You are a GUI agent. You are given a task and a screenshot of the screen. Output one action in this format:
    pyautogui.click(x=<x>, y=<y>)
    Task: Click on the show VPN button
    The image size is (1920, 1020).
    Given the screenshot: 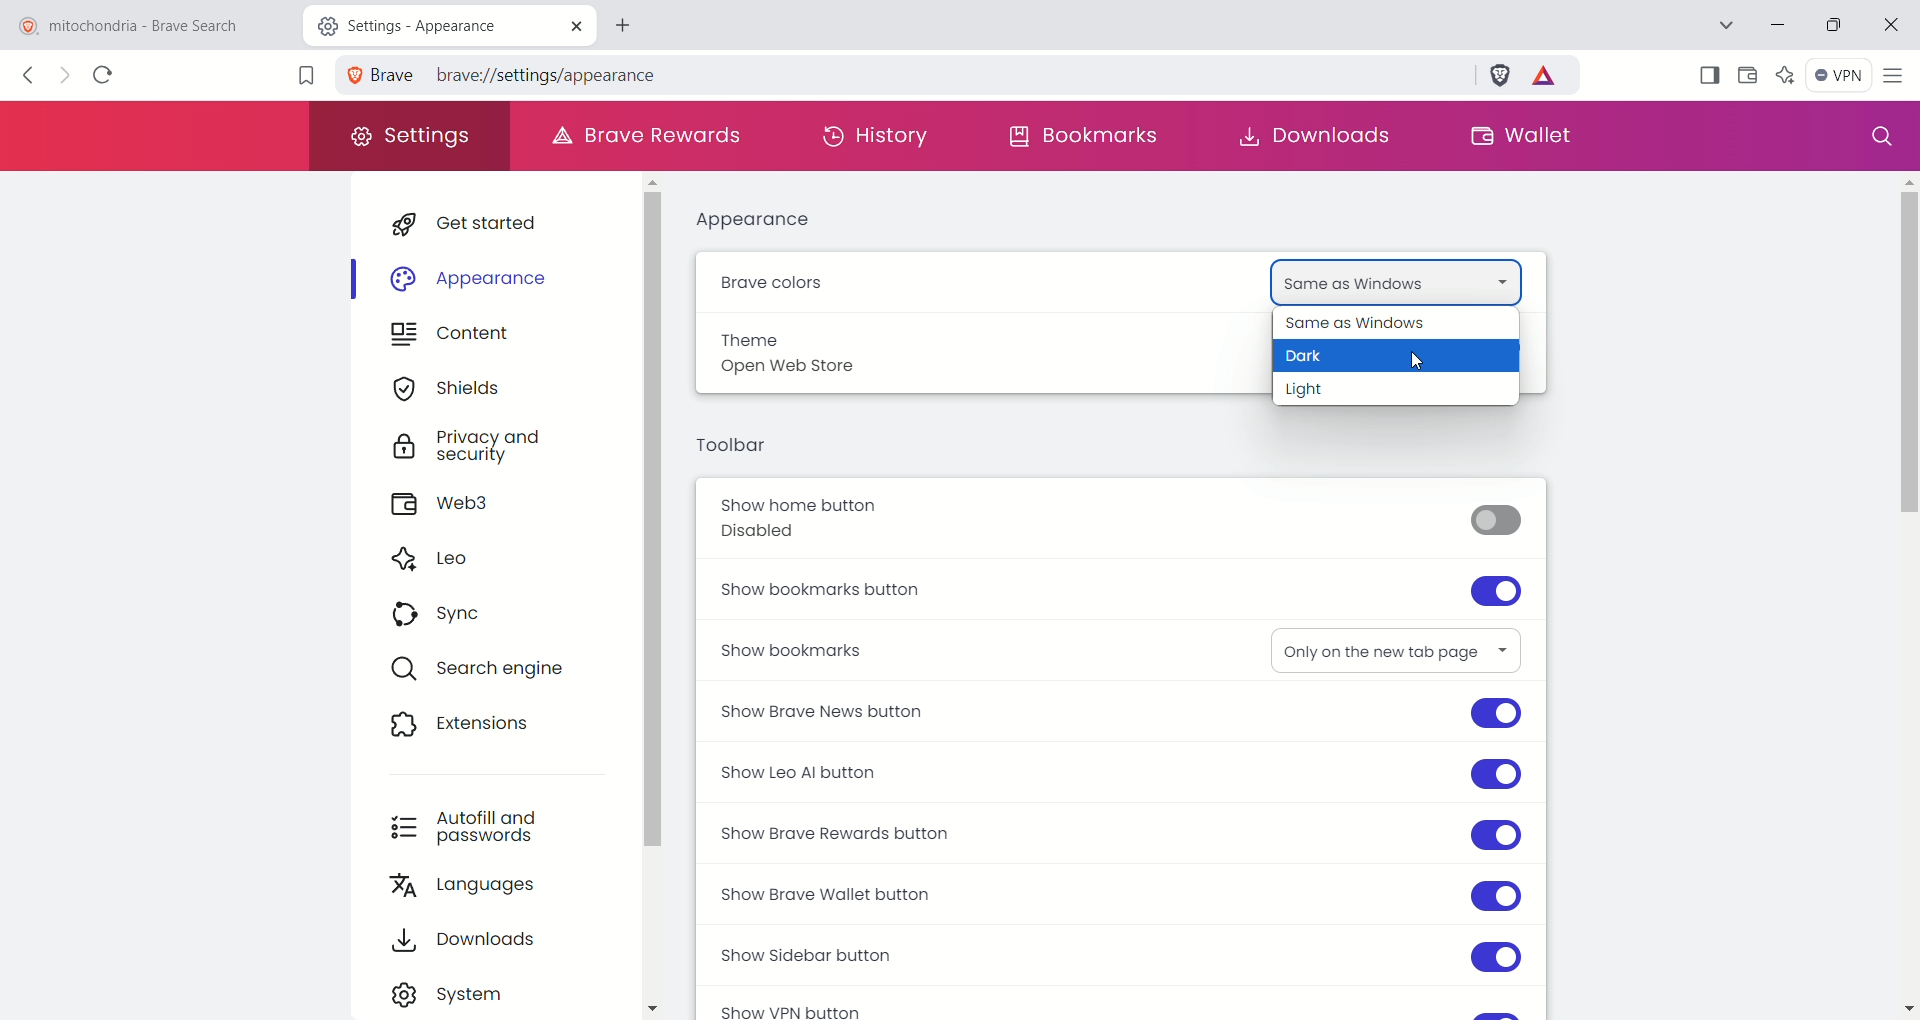 What is the action you would take?
    pyautogui.click(x=789, y=1007)
    